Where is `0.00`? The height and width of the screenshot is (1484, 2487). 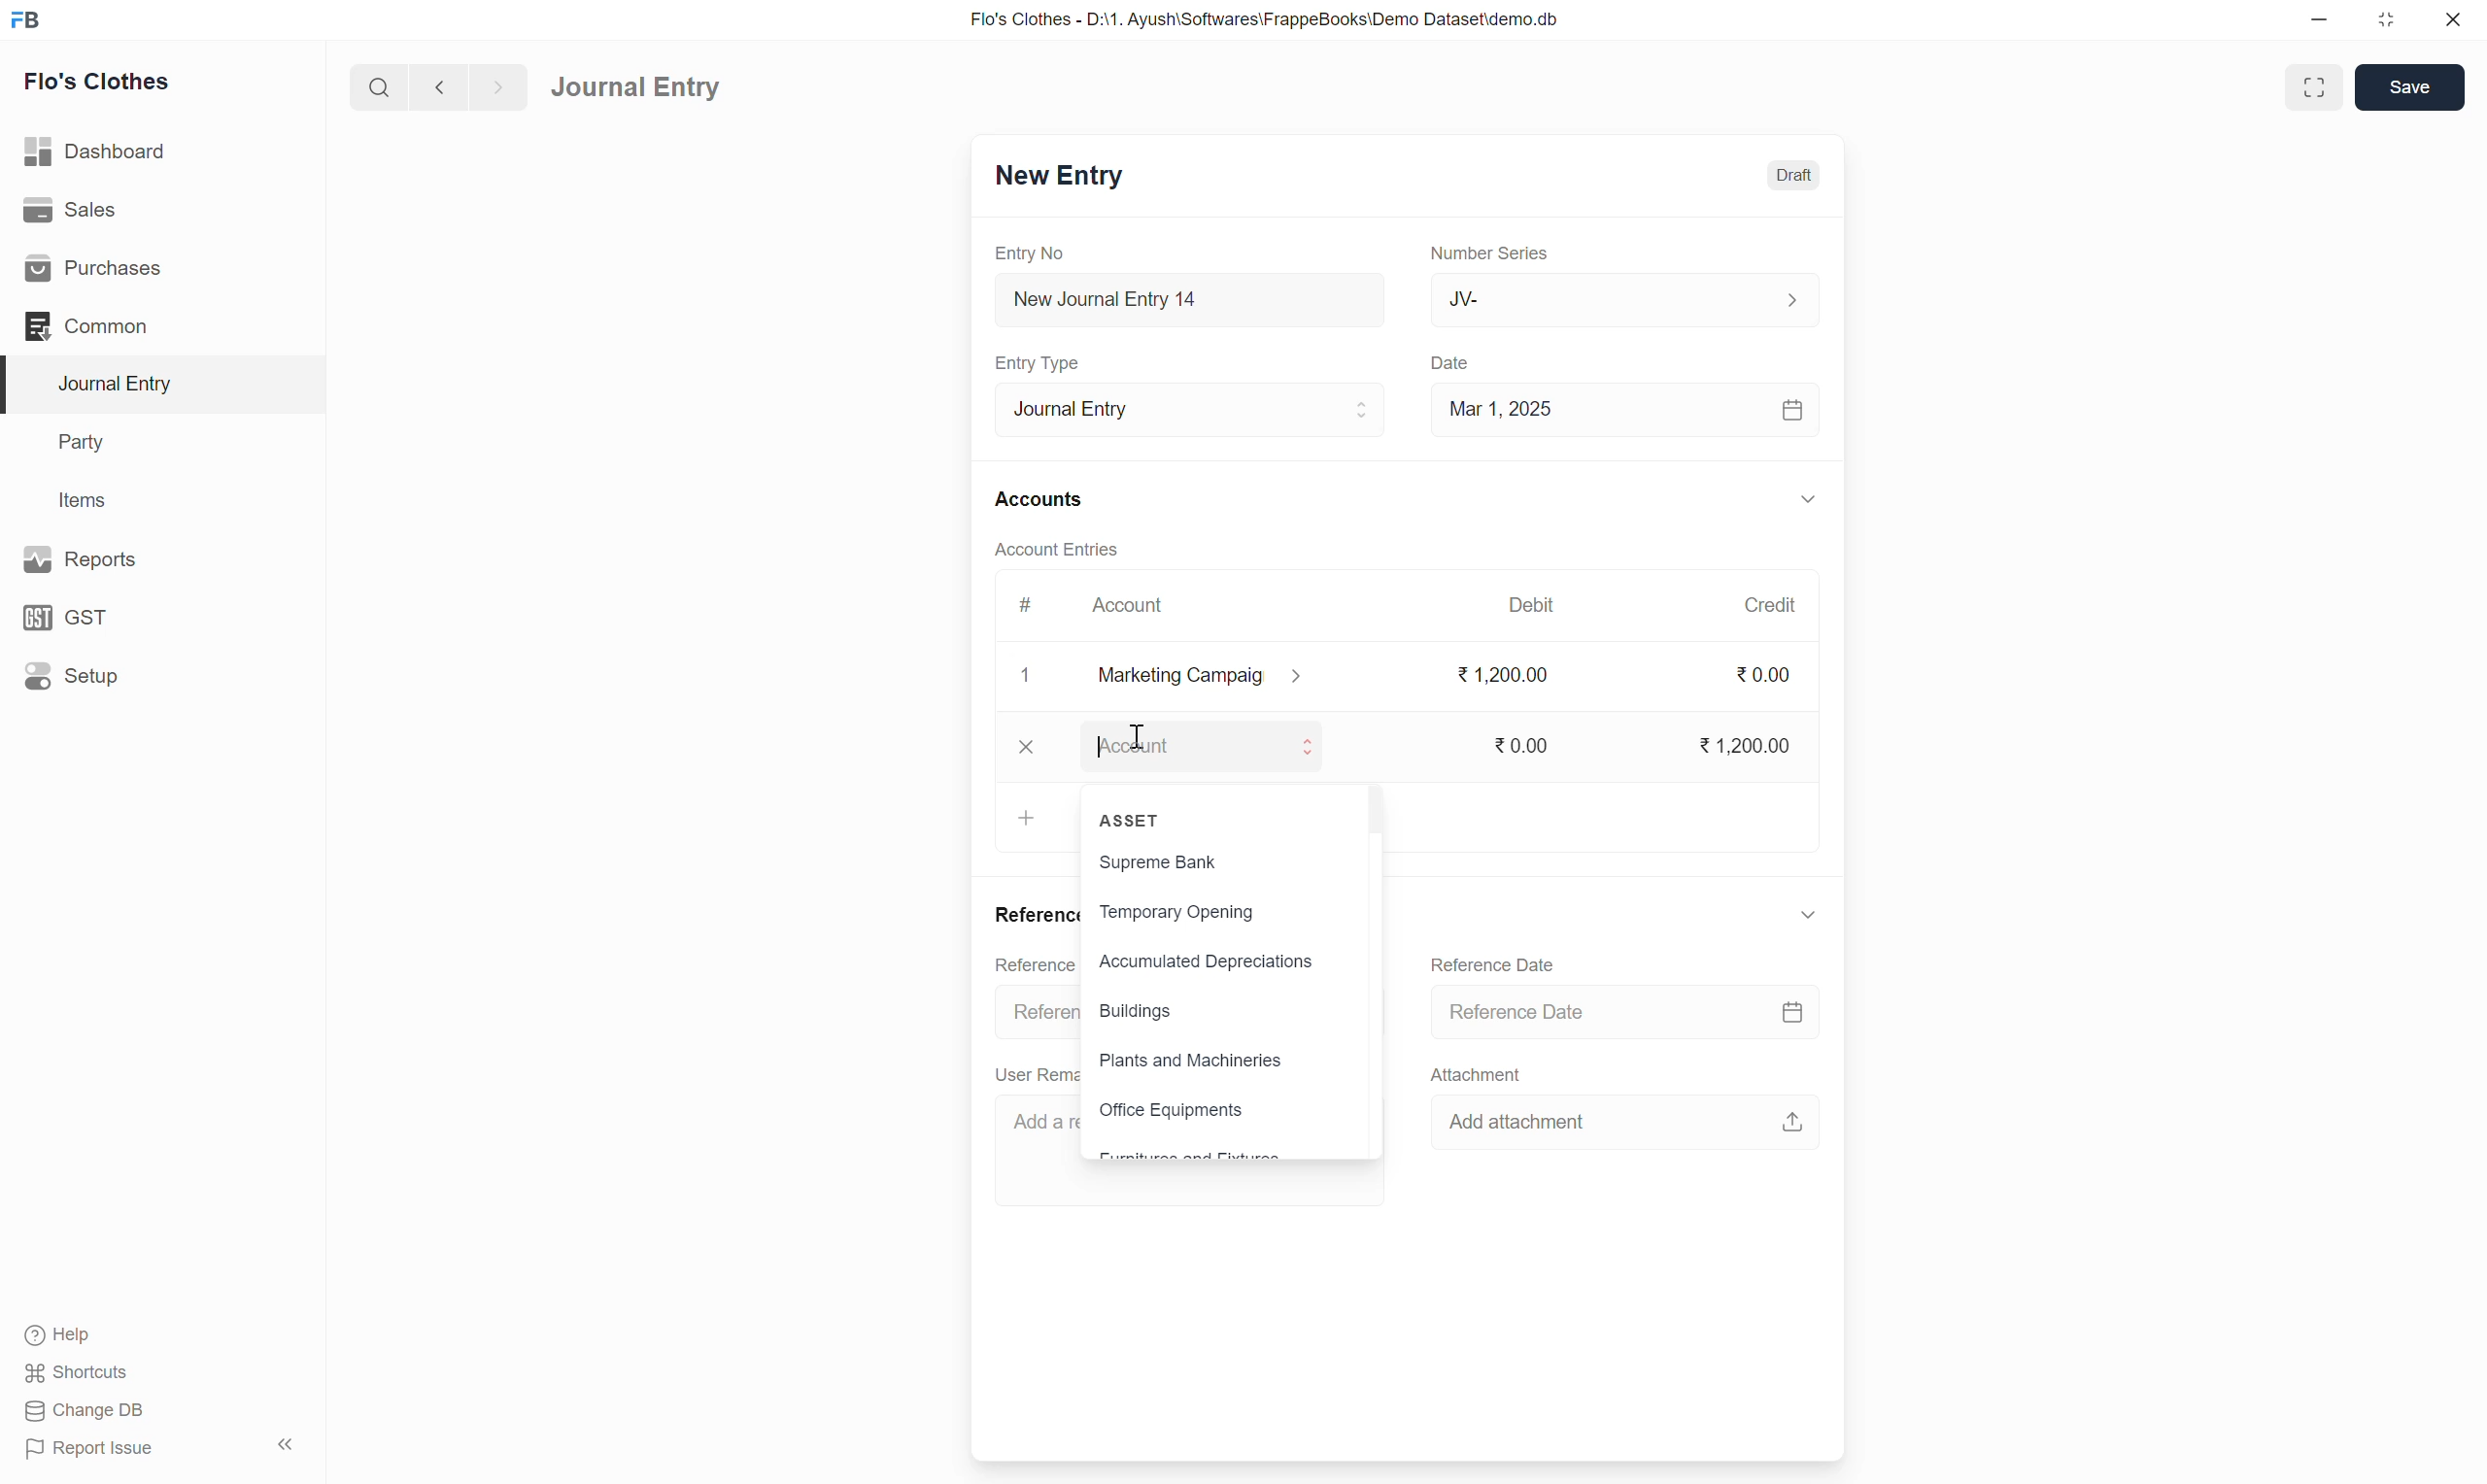 0.00 is located at coordinates (1524, 746).